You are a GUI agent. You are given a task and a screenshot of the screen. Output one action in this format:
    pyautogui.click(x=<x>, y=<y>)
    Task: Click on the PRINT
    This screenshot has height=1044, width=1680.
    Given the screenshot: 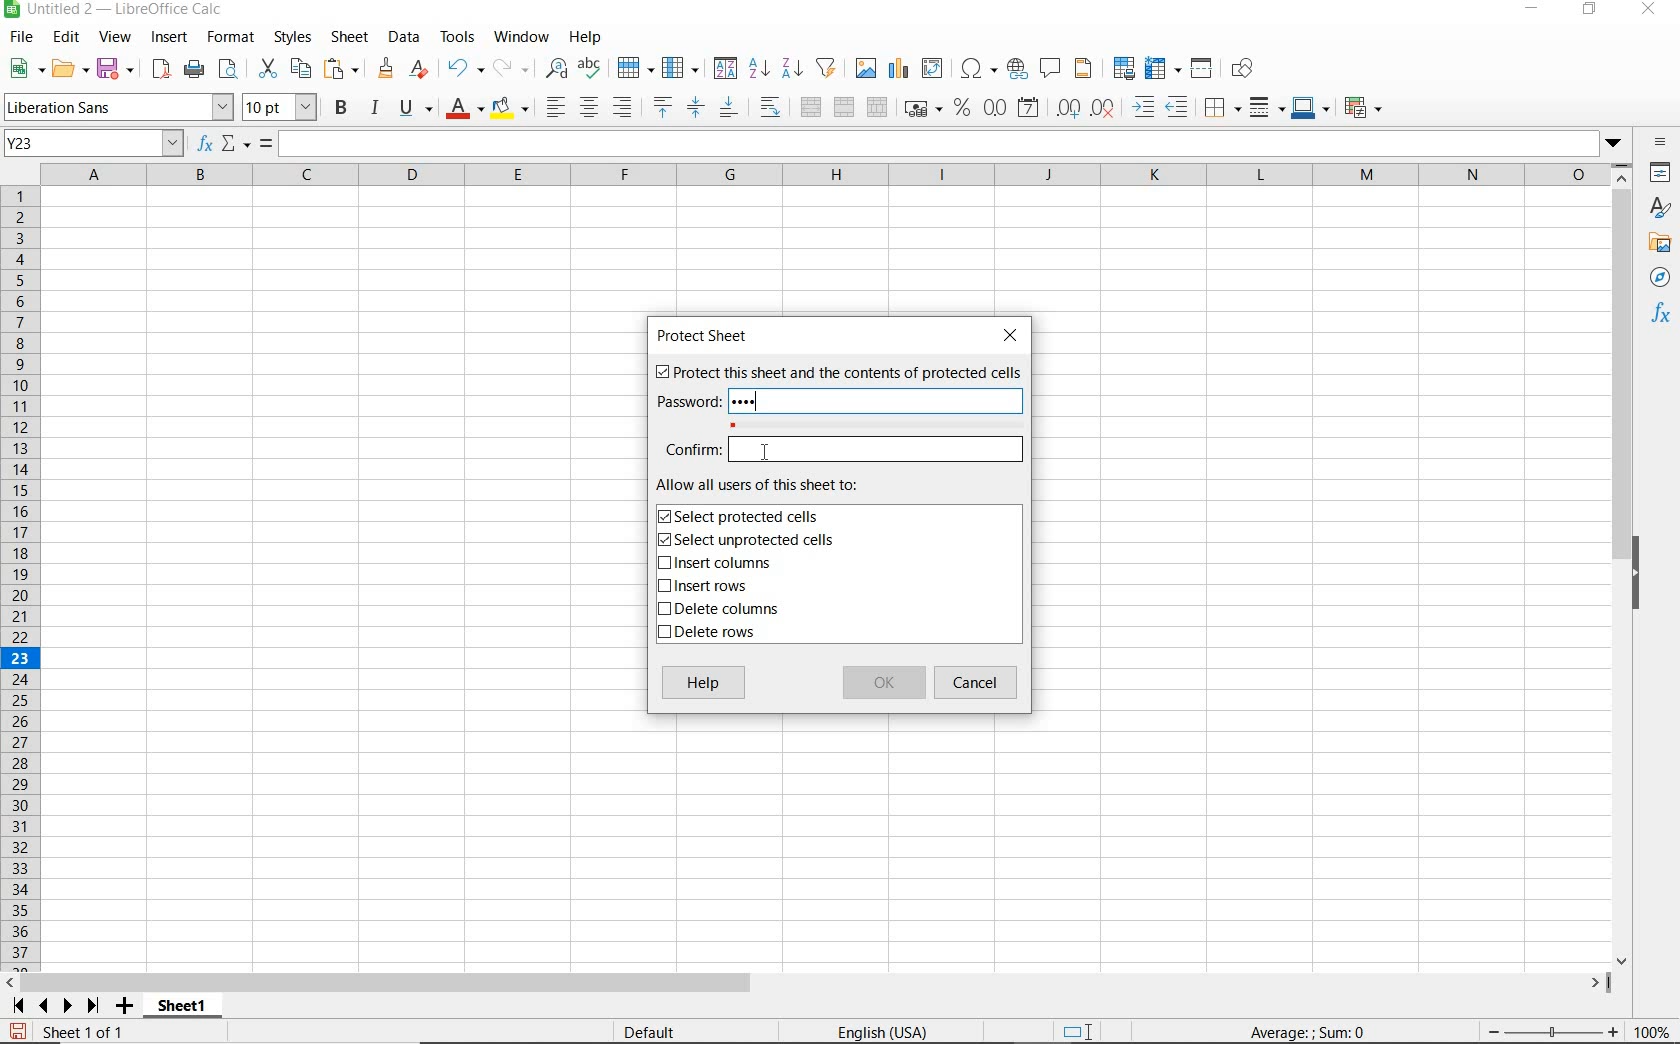 What is the action you would take?
    pyautogui.click(x=194, y=70)
    